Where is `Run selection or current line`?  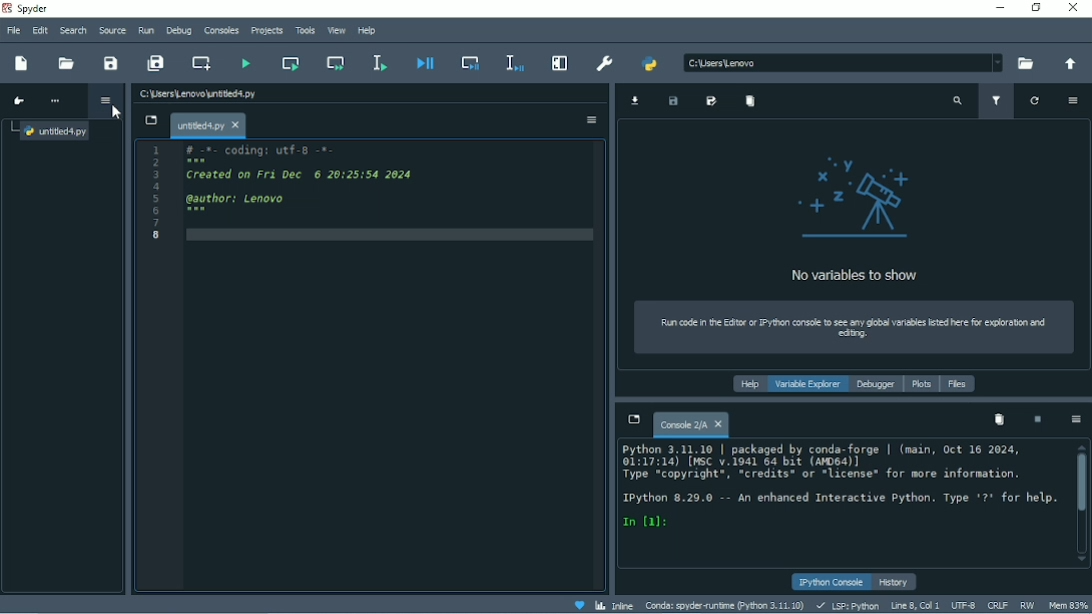 Run selection or current line is located at coordinates (380, 62).